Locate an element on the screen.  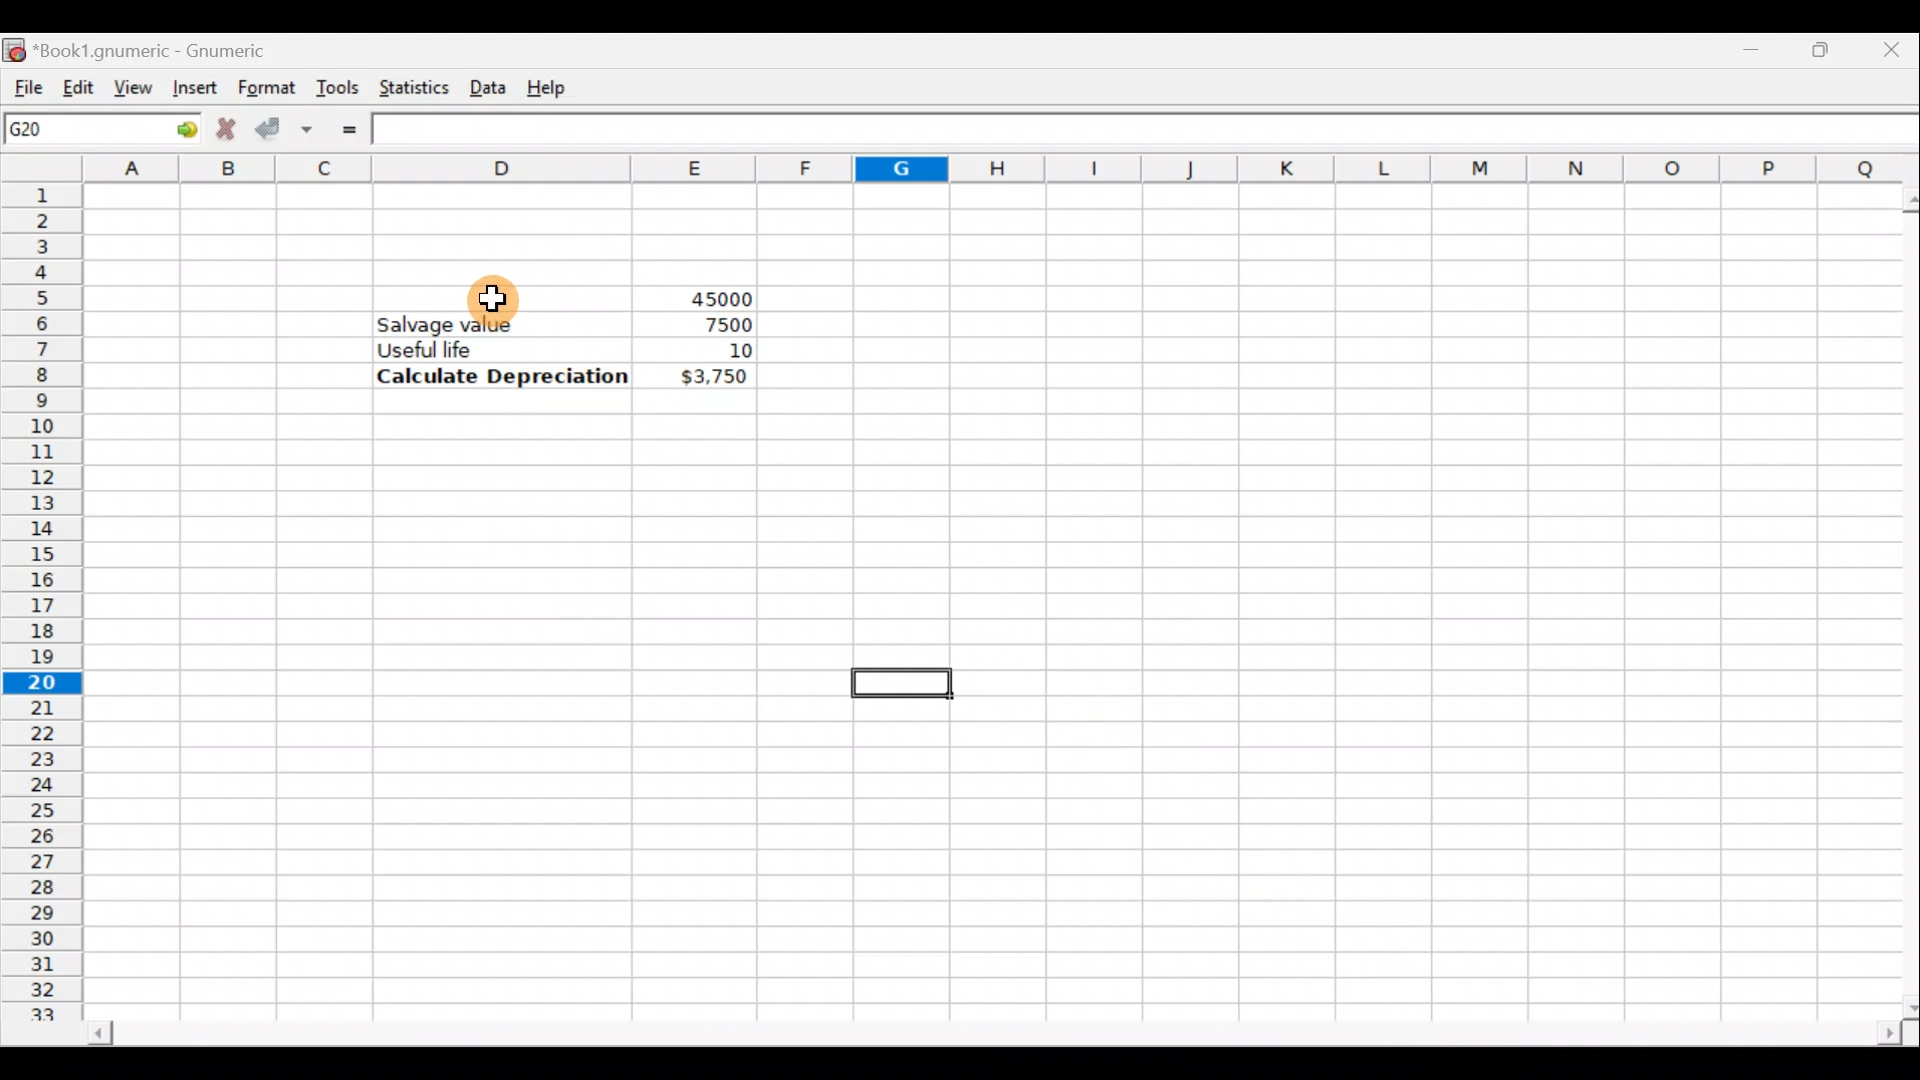
Selected cell is located at coordinates (906, 683).